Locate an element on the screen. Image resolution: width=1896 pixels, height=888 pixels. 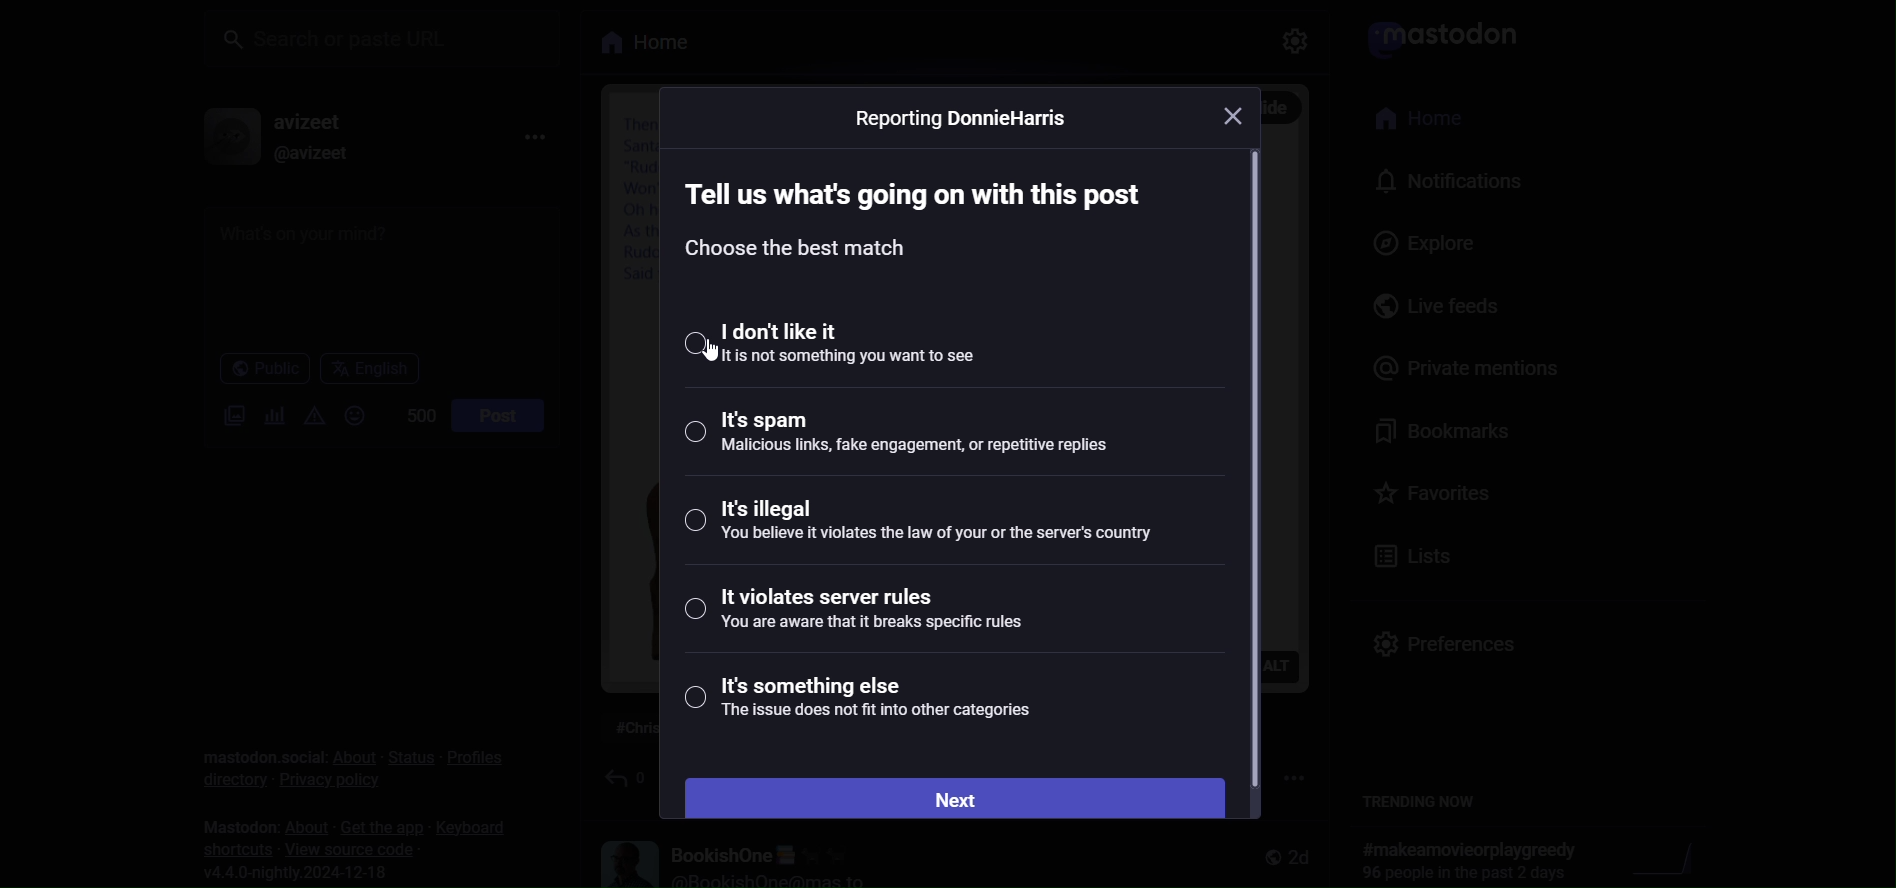
poll is located at coordinates (268, 414).